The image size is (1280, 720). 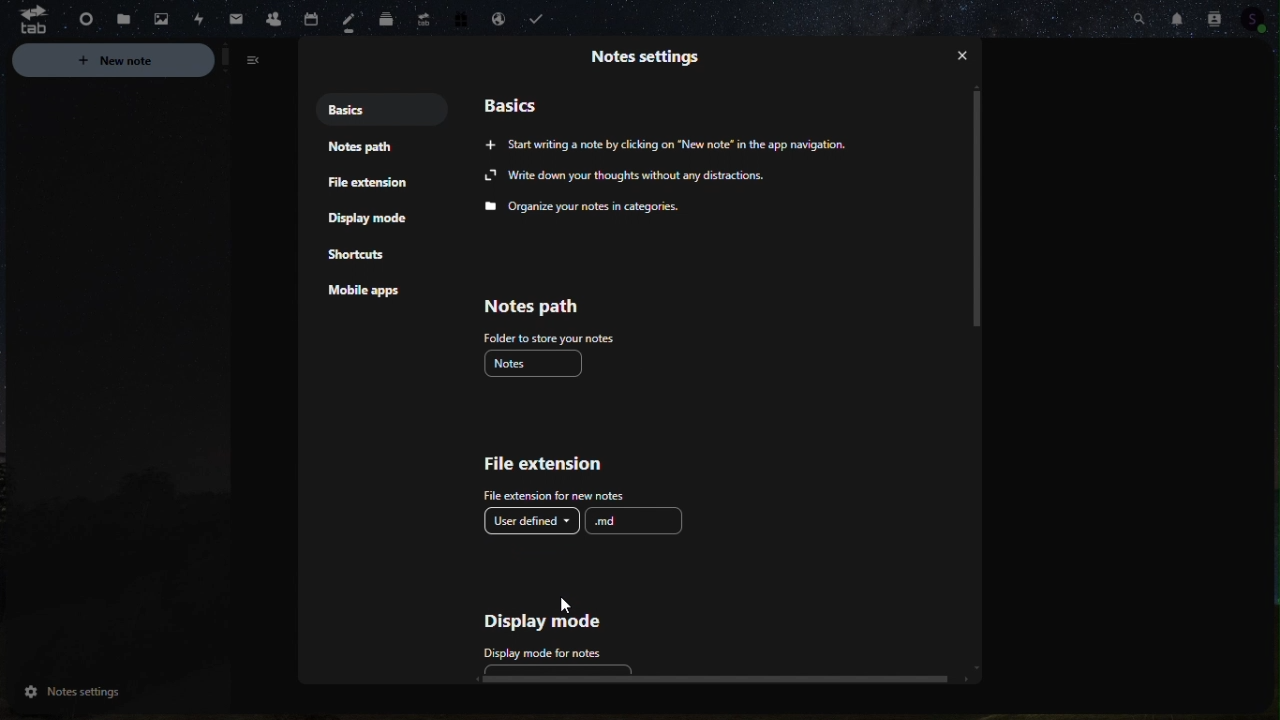 What do you see at coordinates (346, 19) in the screenshot?
I see `Notes` at bounding box center [346, 19].